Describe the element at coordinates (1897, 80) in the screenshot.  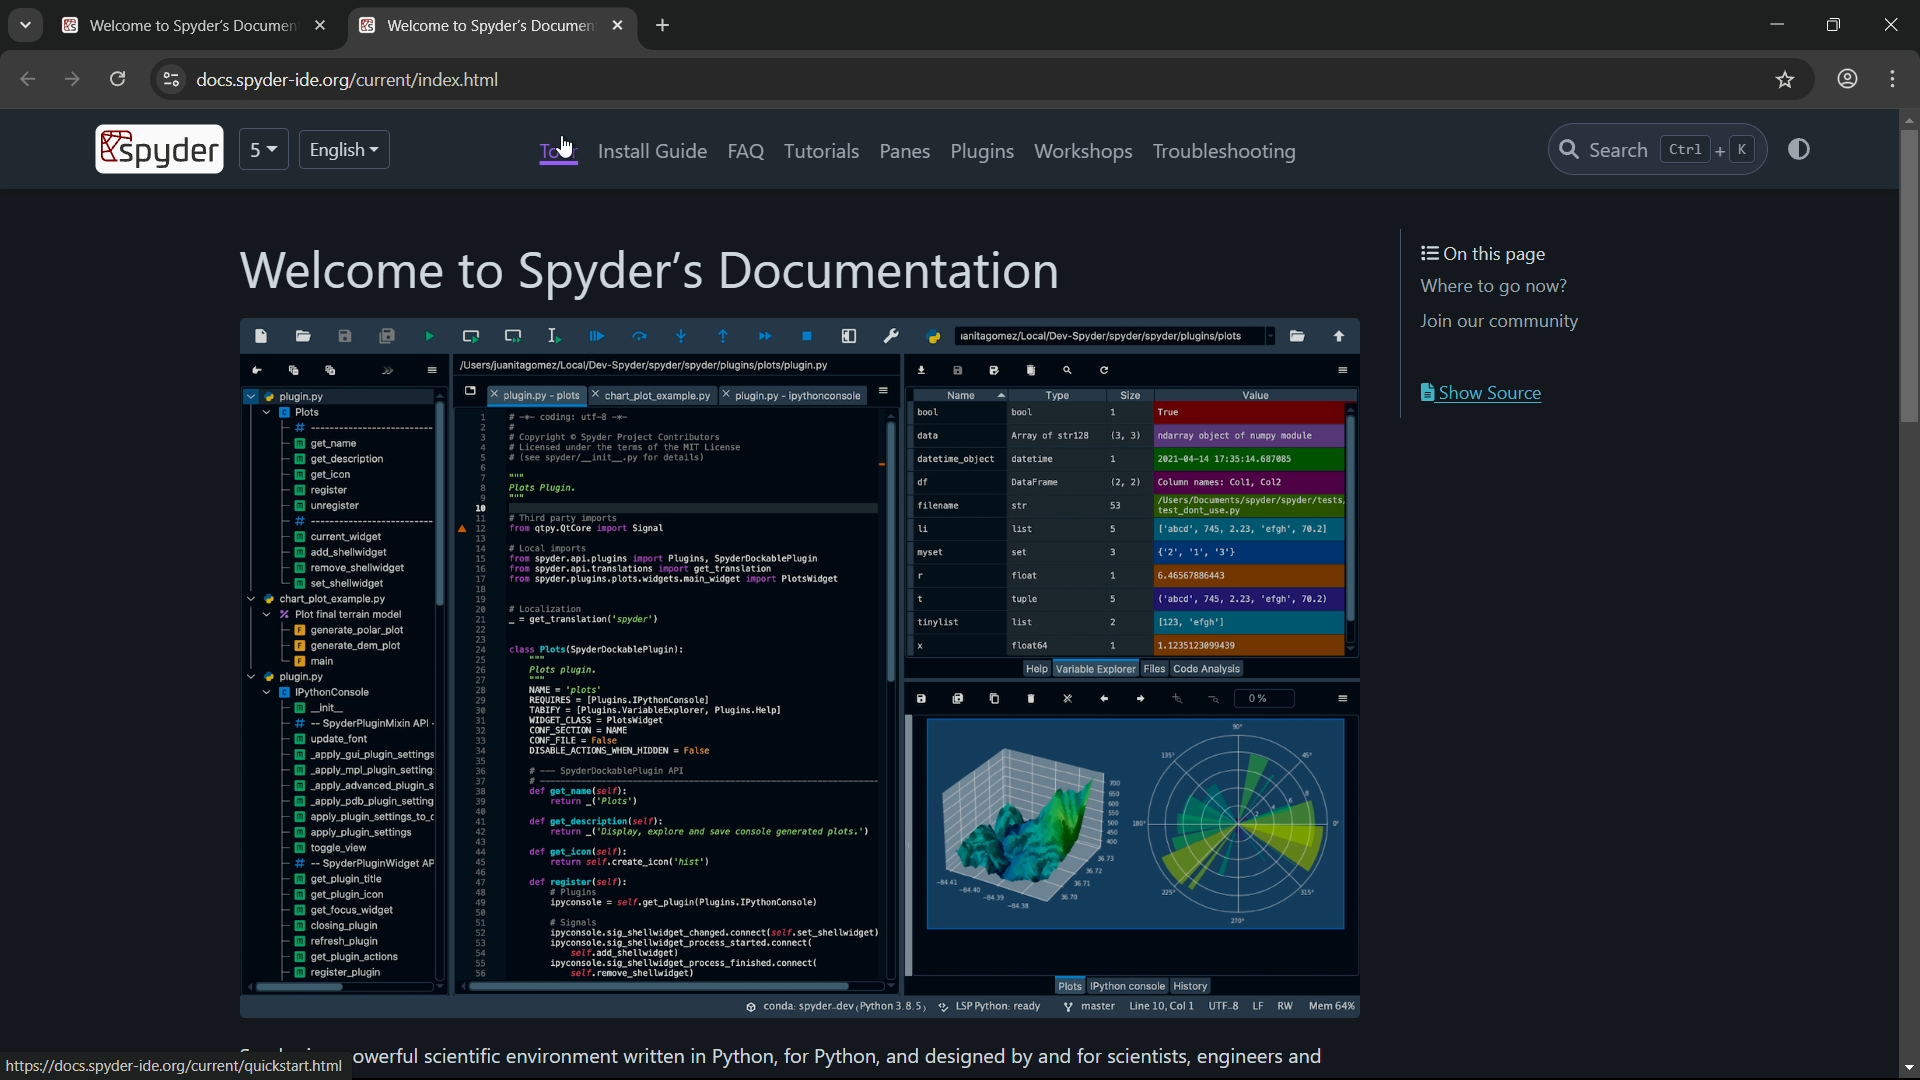
I see `favorites` at that location.